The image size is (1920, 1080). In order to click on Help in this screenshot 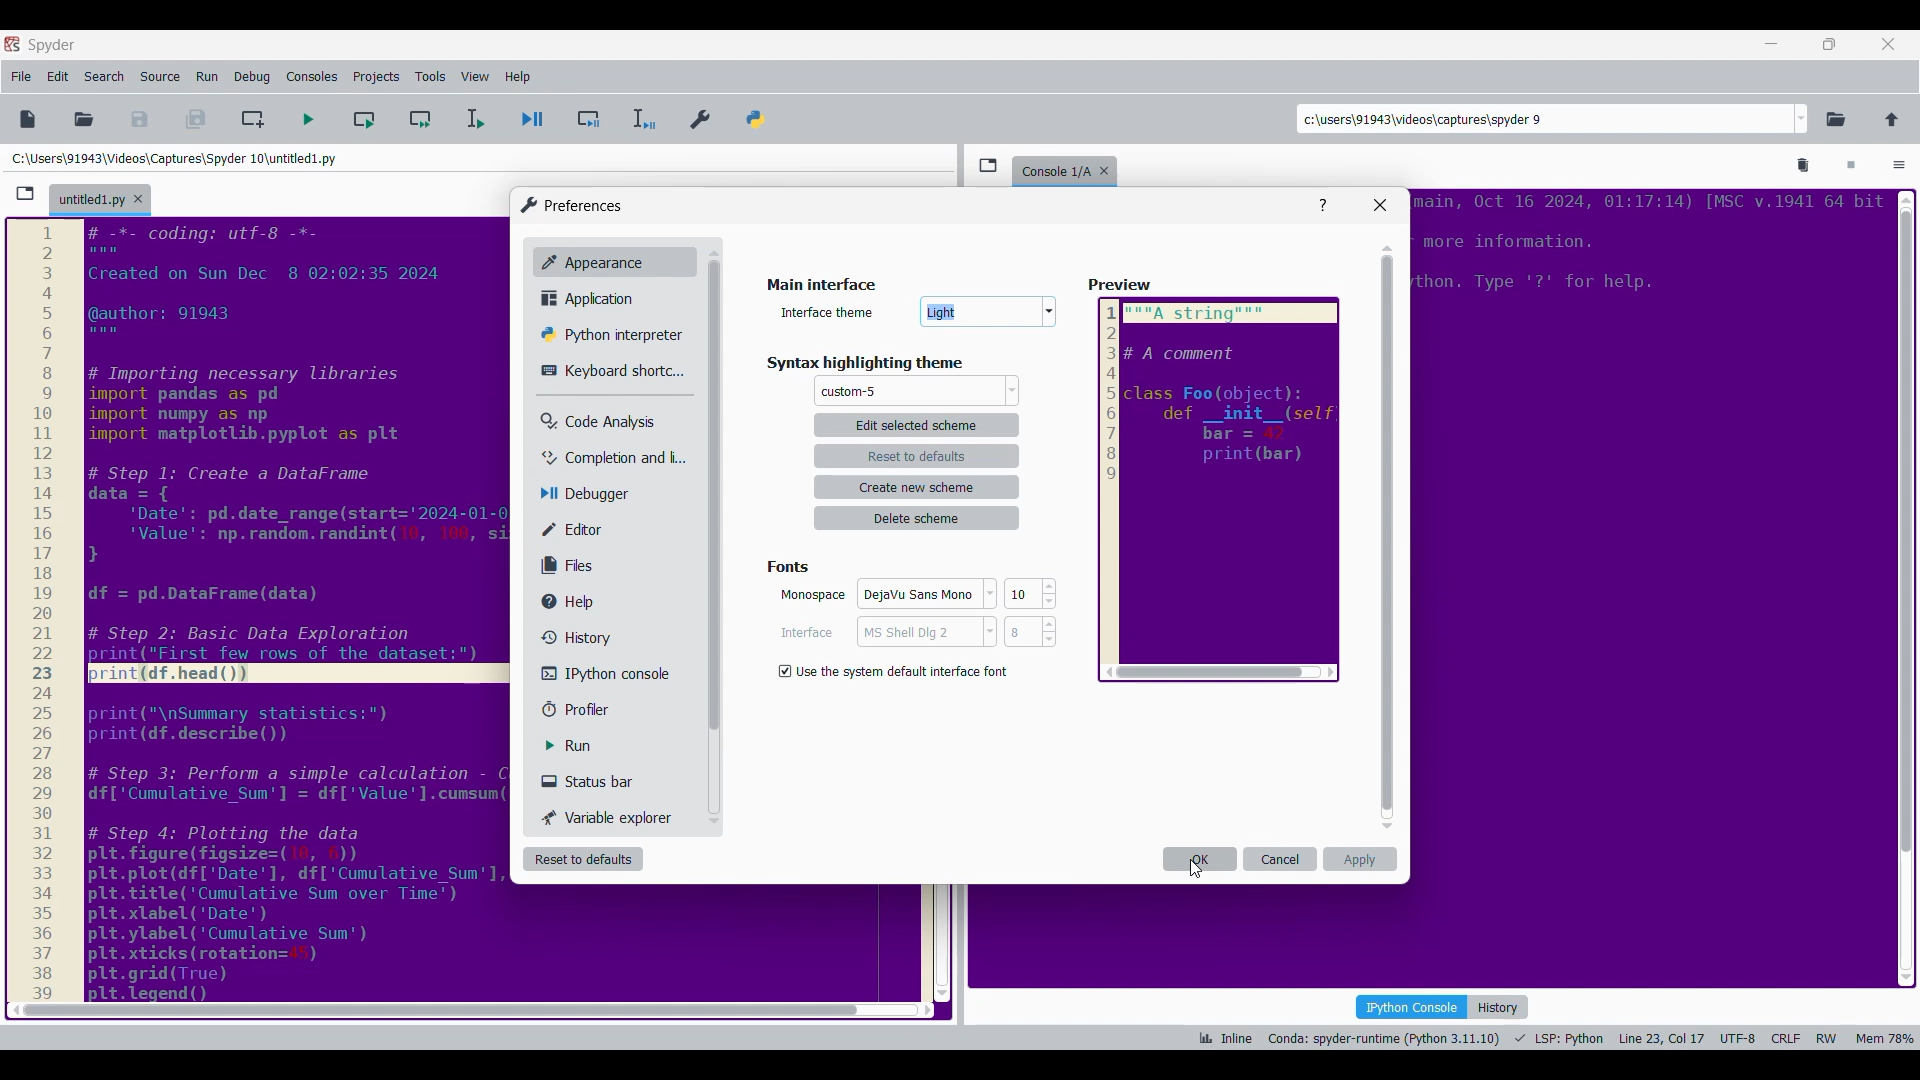, I will do `click(1323, 206)`.